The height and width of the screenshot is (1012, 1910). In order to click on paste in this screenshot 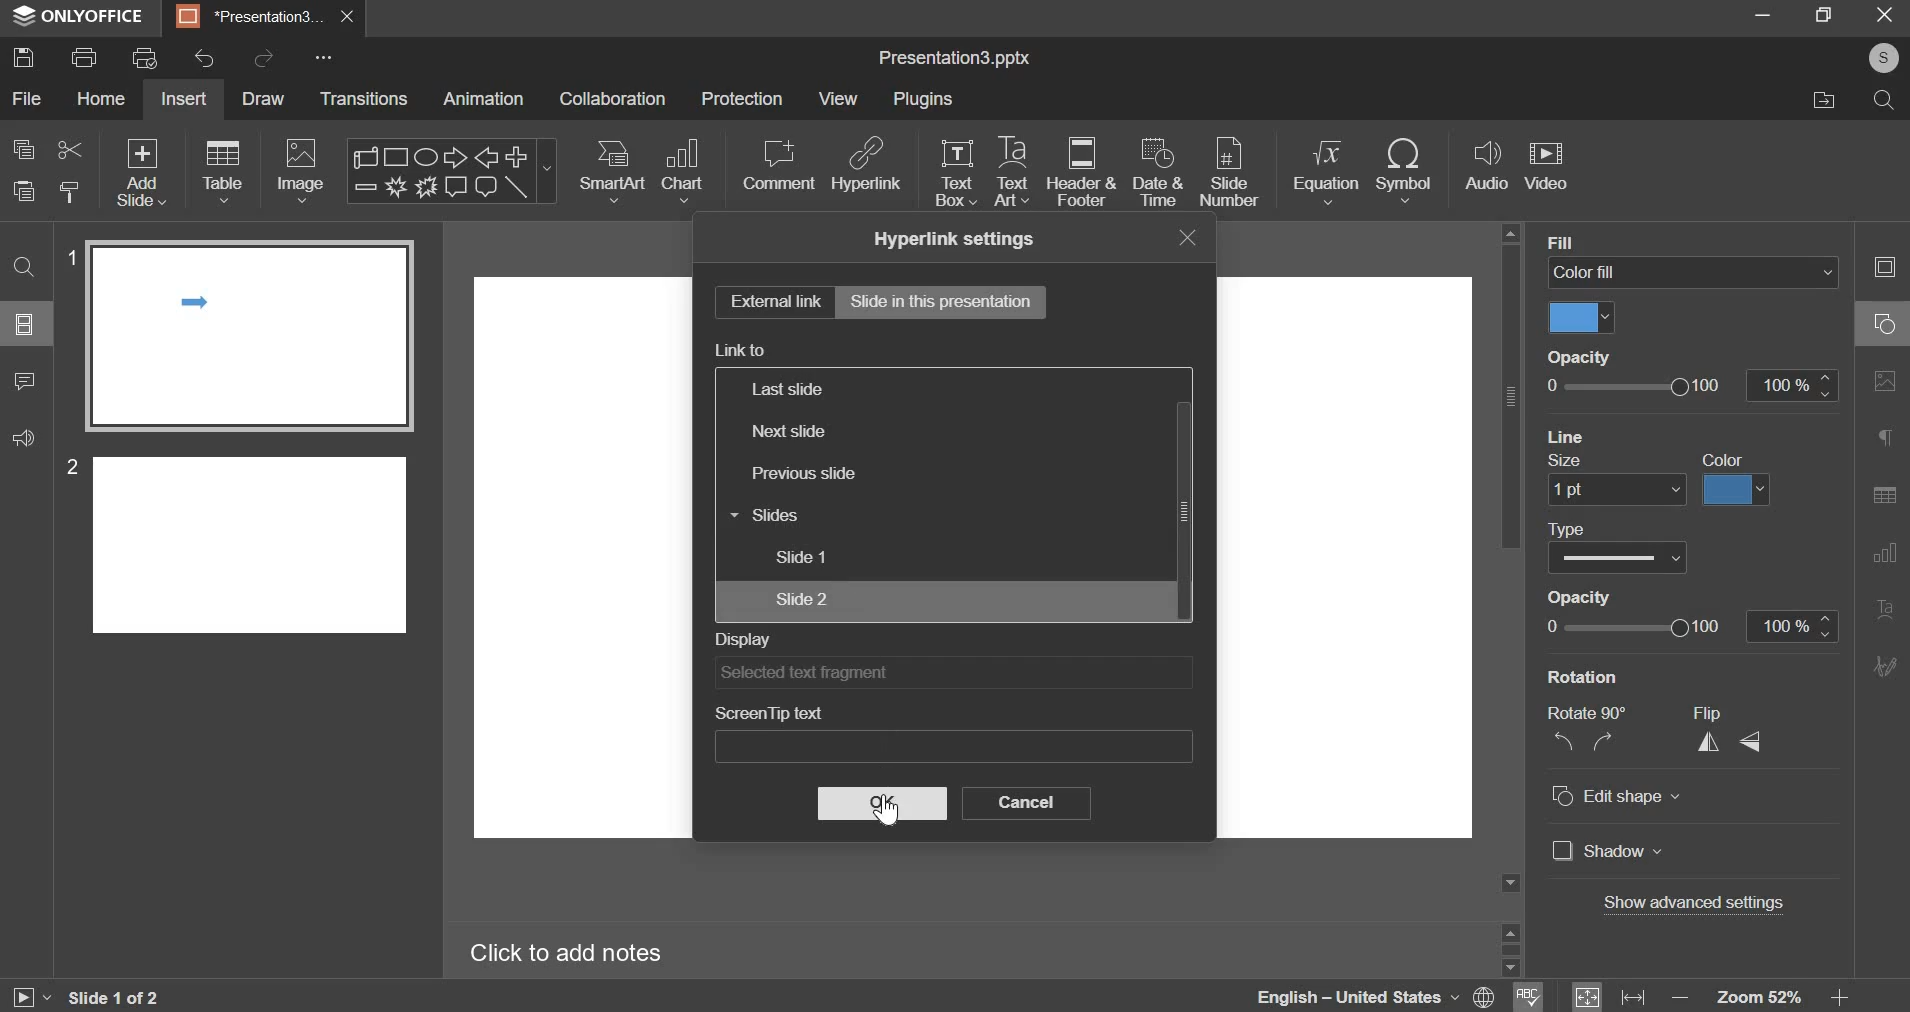, I will do `click(71, 190)`.